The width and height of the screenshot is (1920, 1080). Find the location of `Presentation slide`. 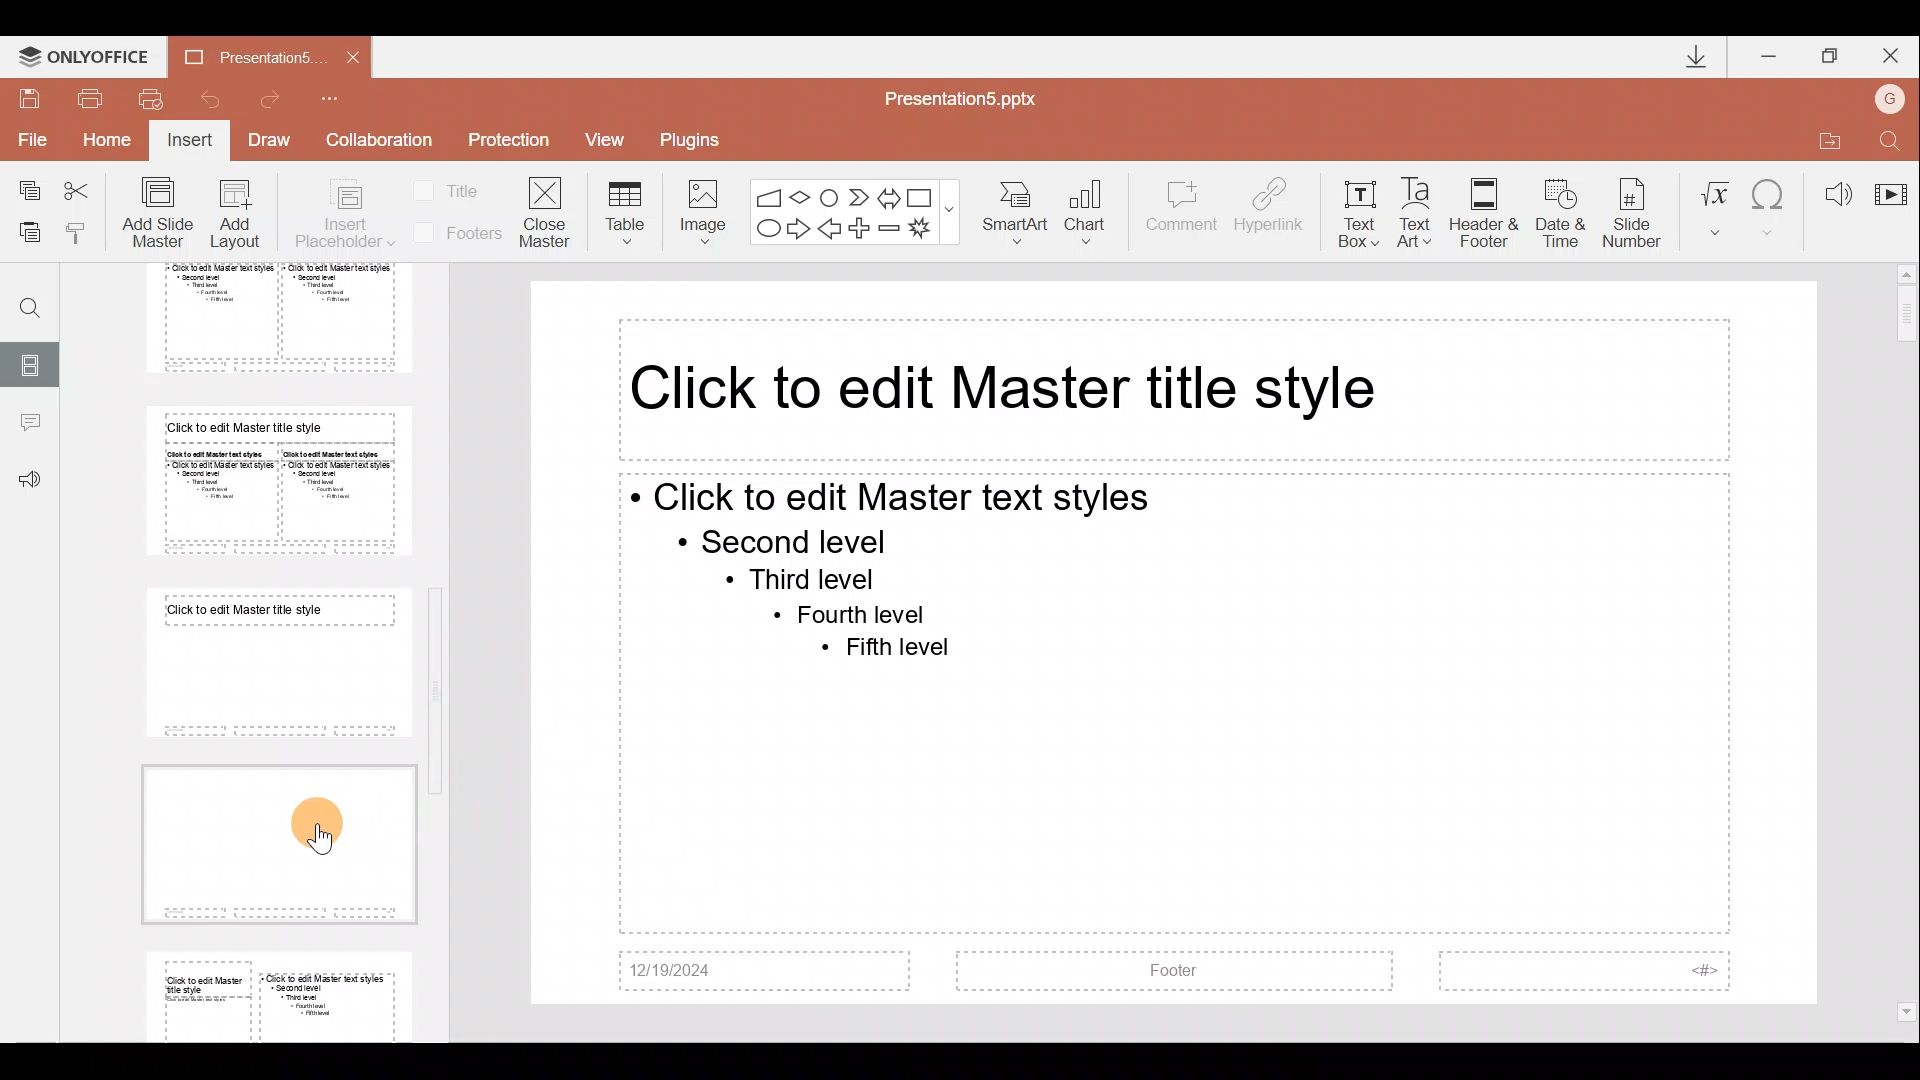

Presentation slide is located at coordinates (1176, 643).